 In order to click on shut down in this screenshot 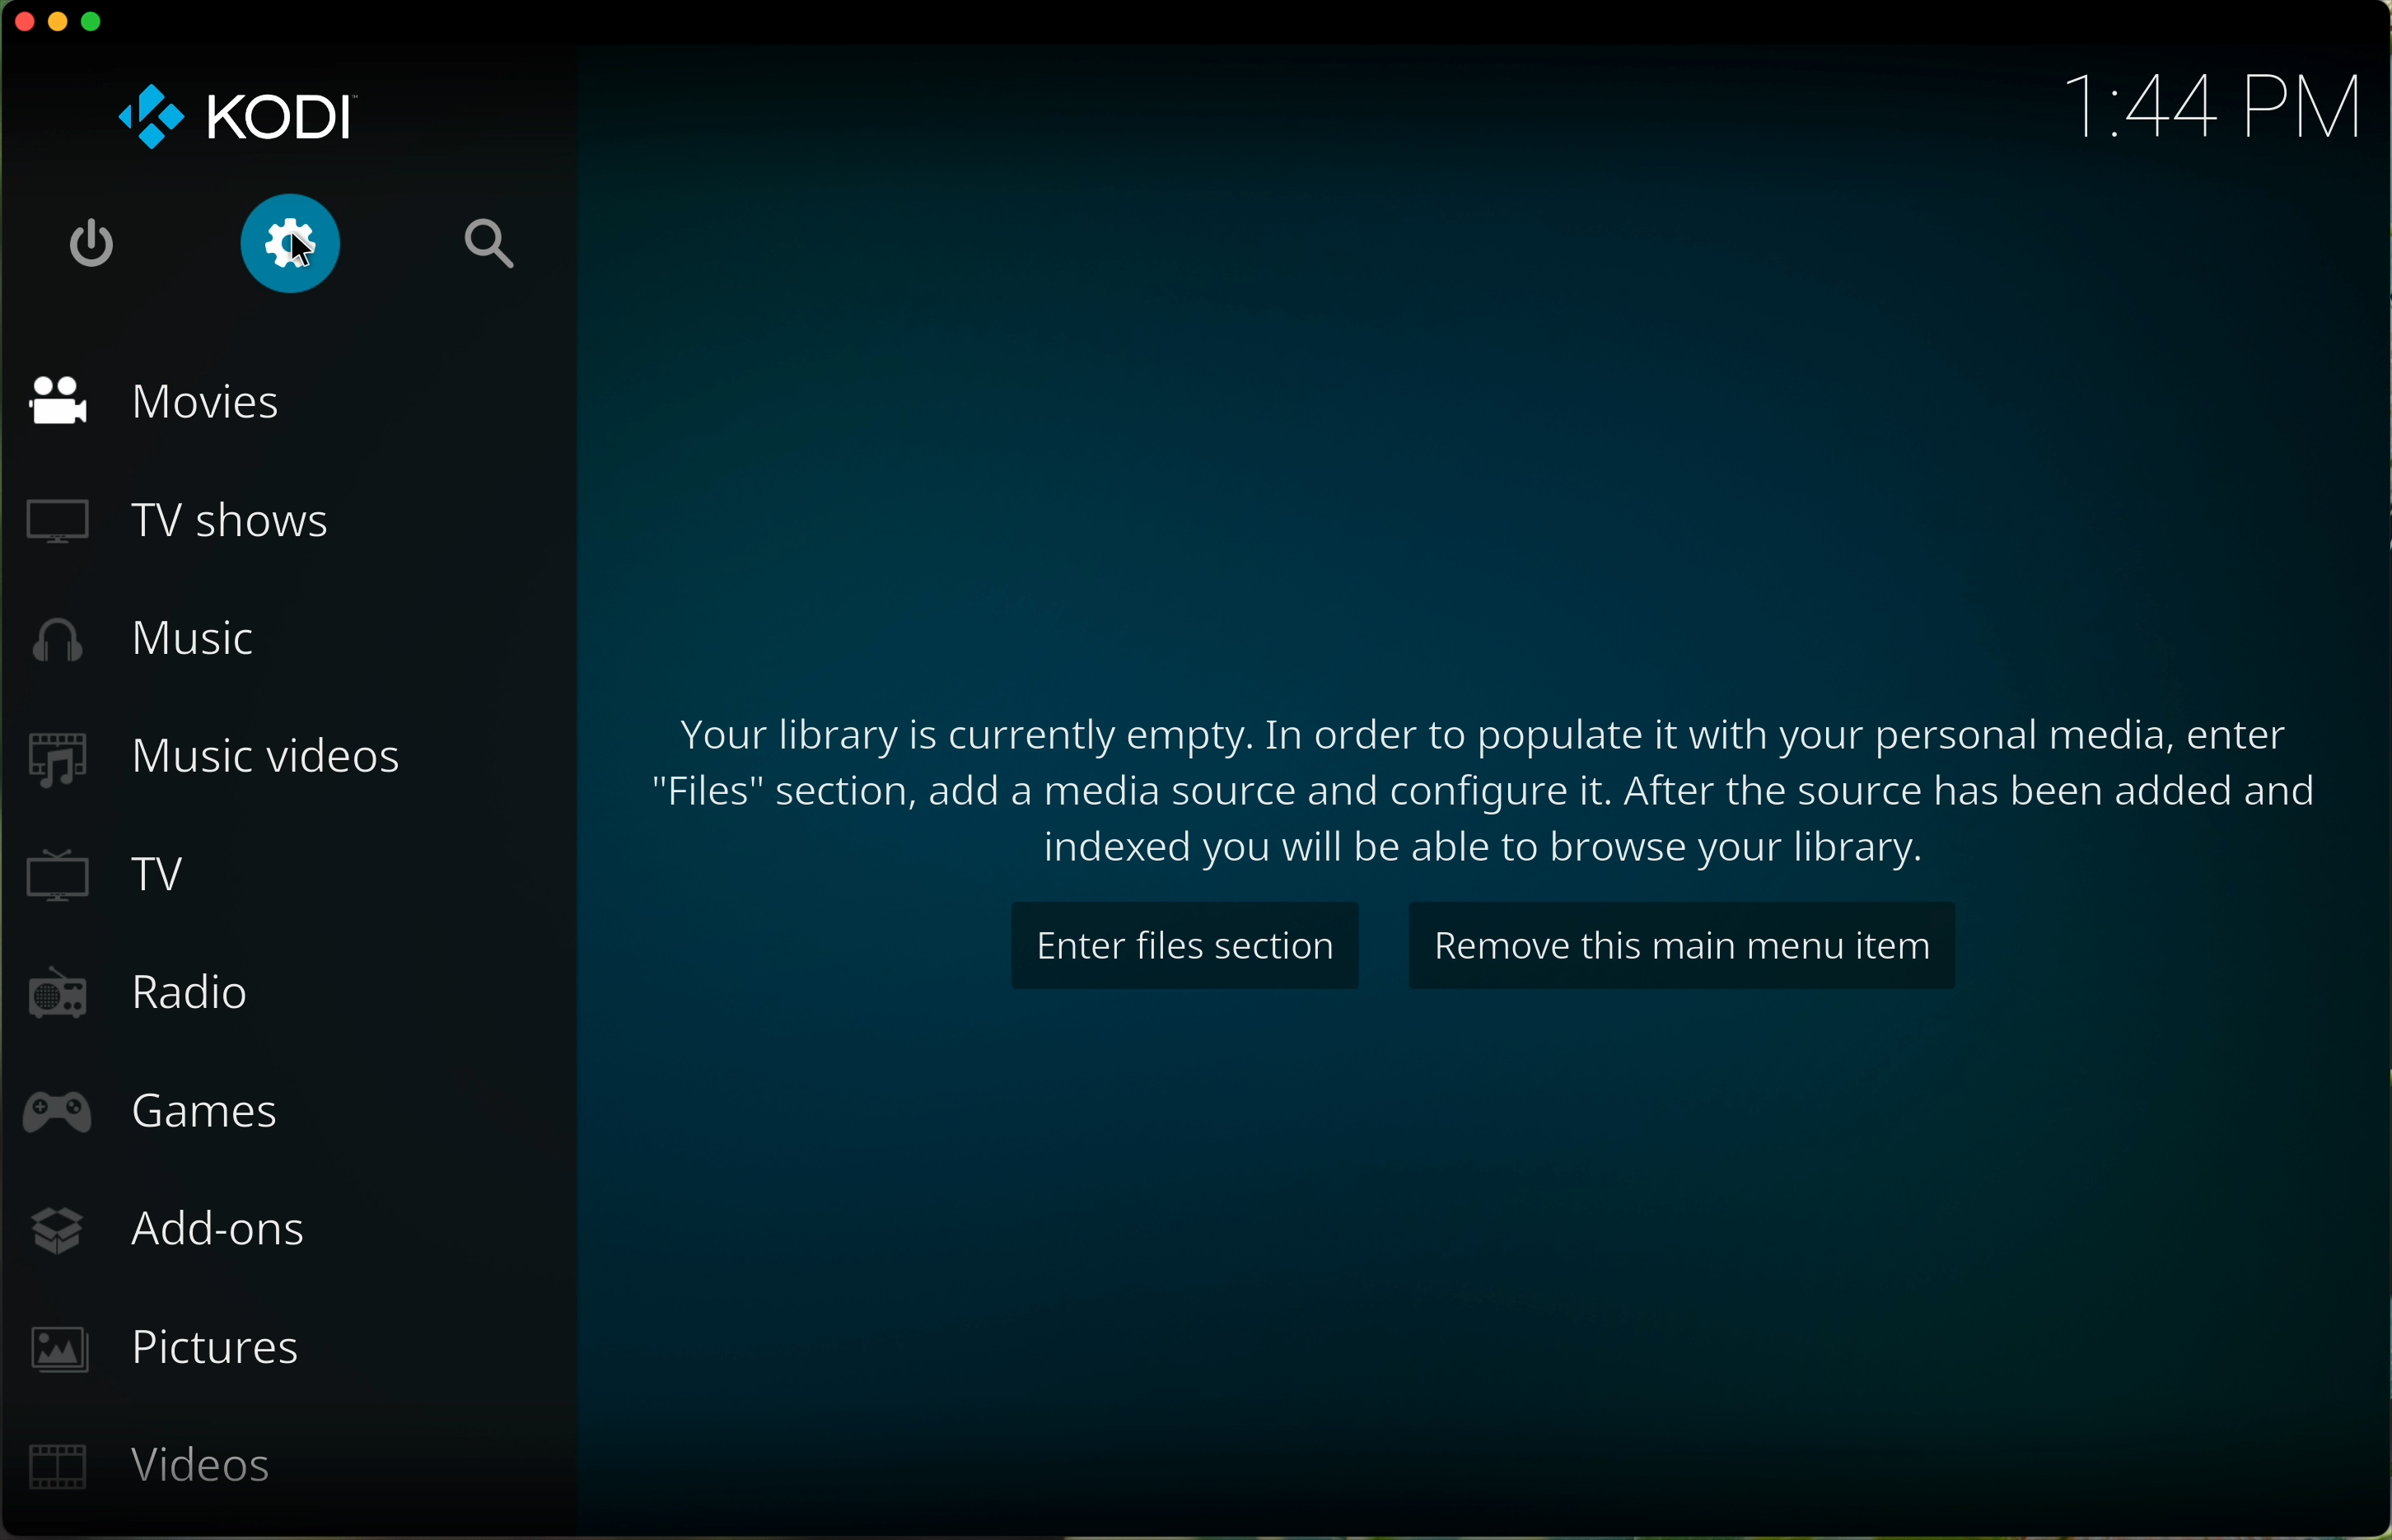, I will do `click(96, 248)`.